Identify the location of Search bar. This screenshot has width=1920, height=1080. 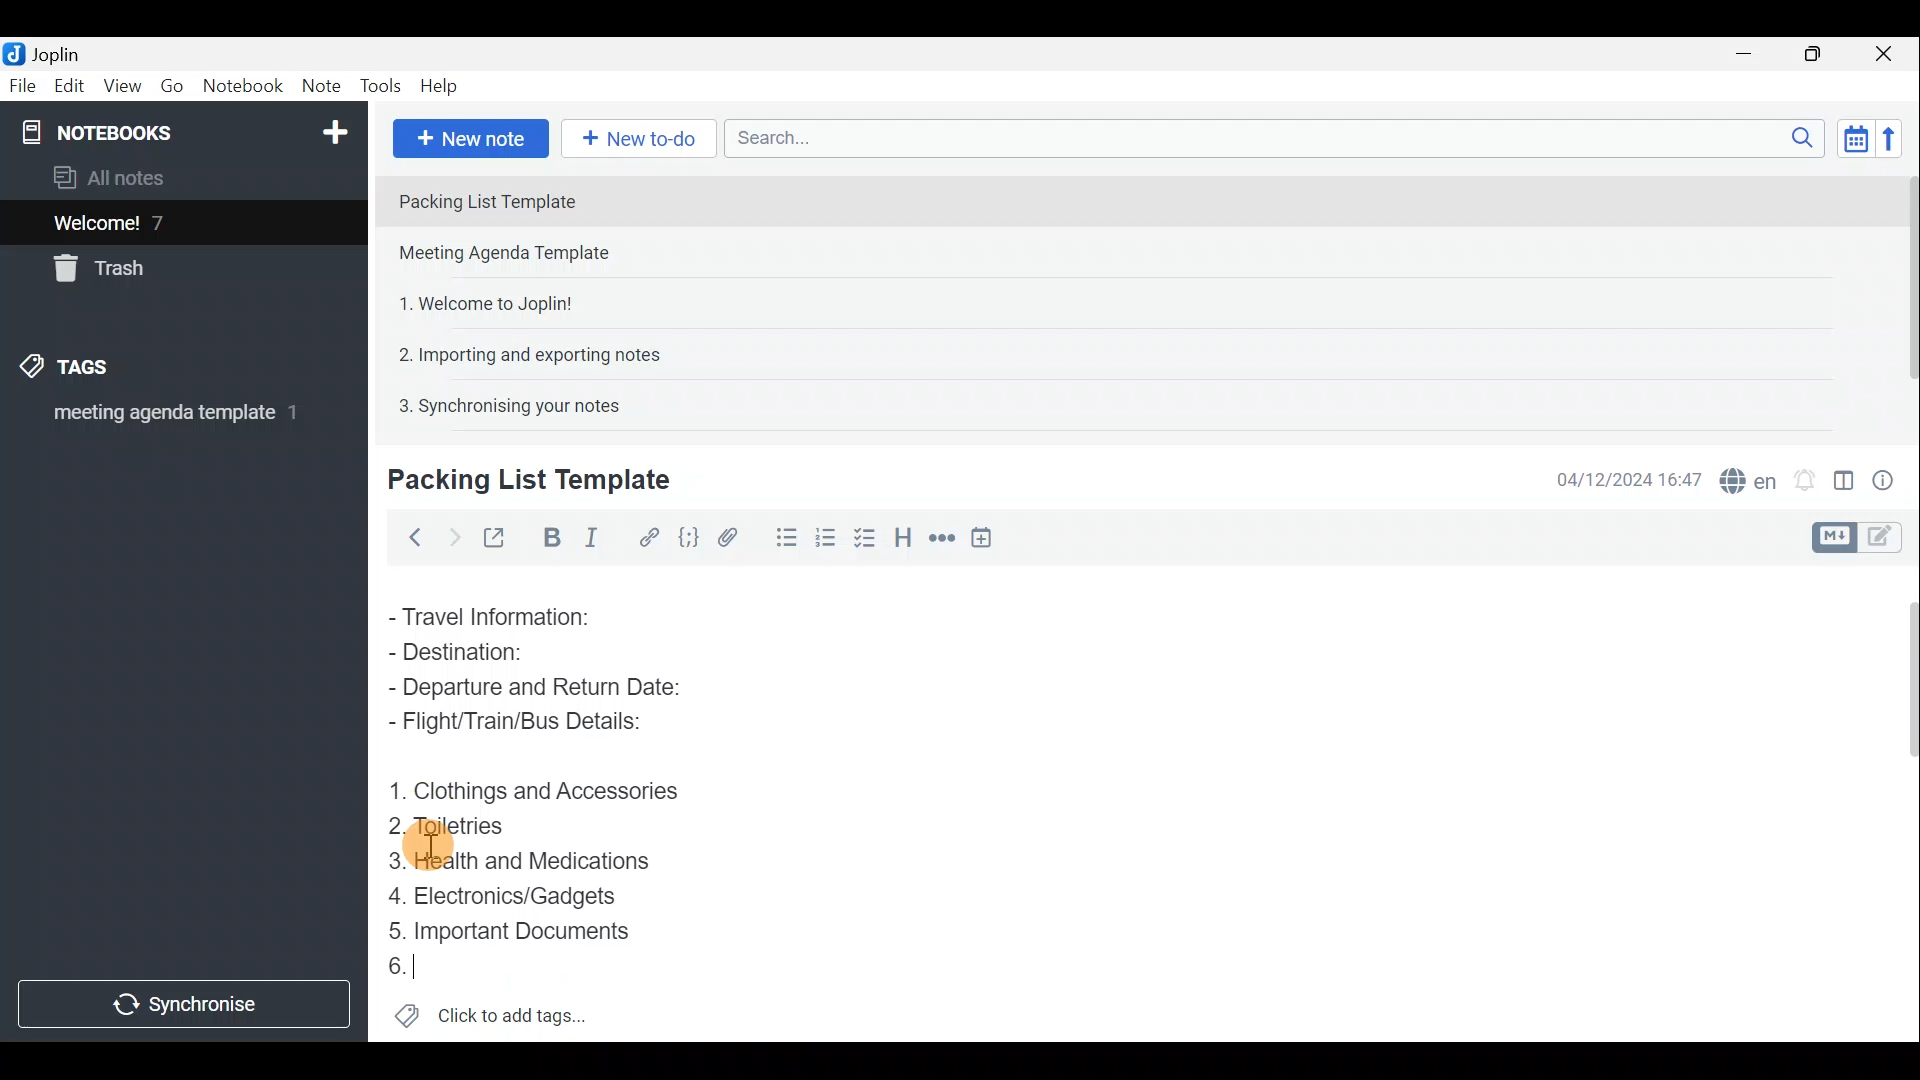
(1269, 140).